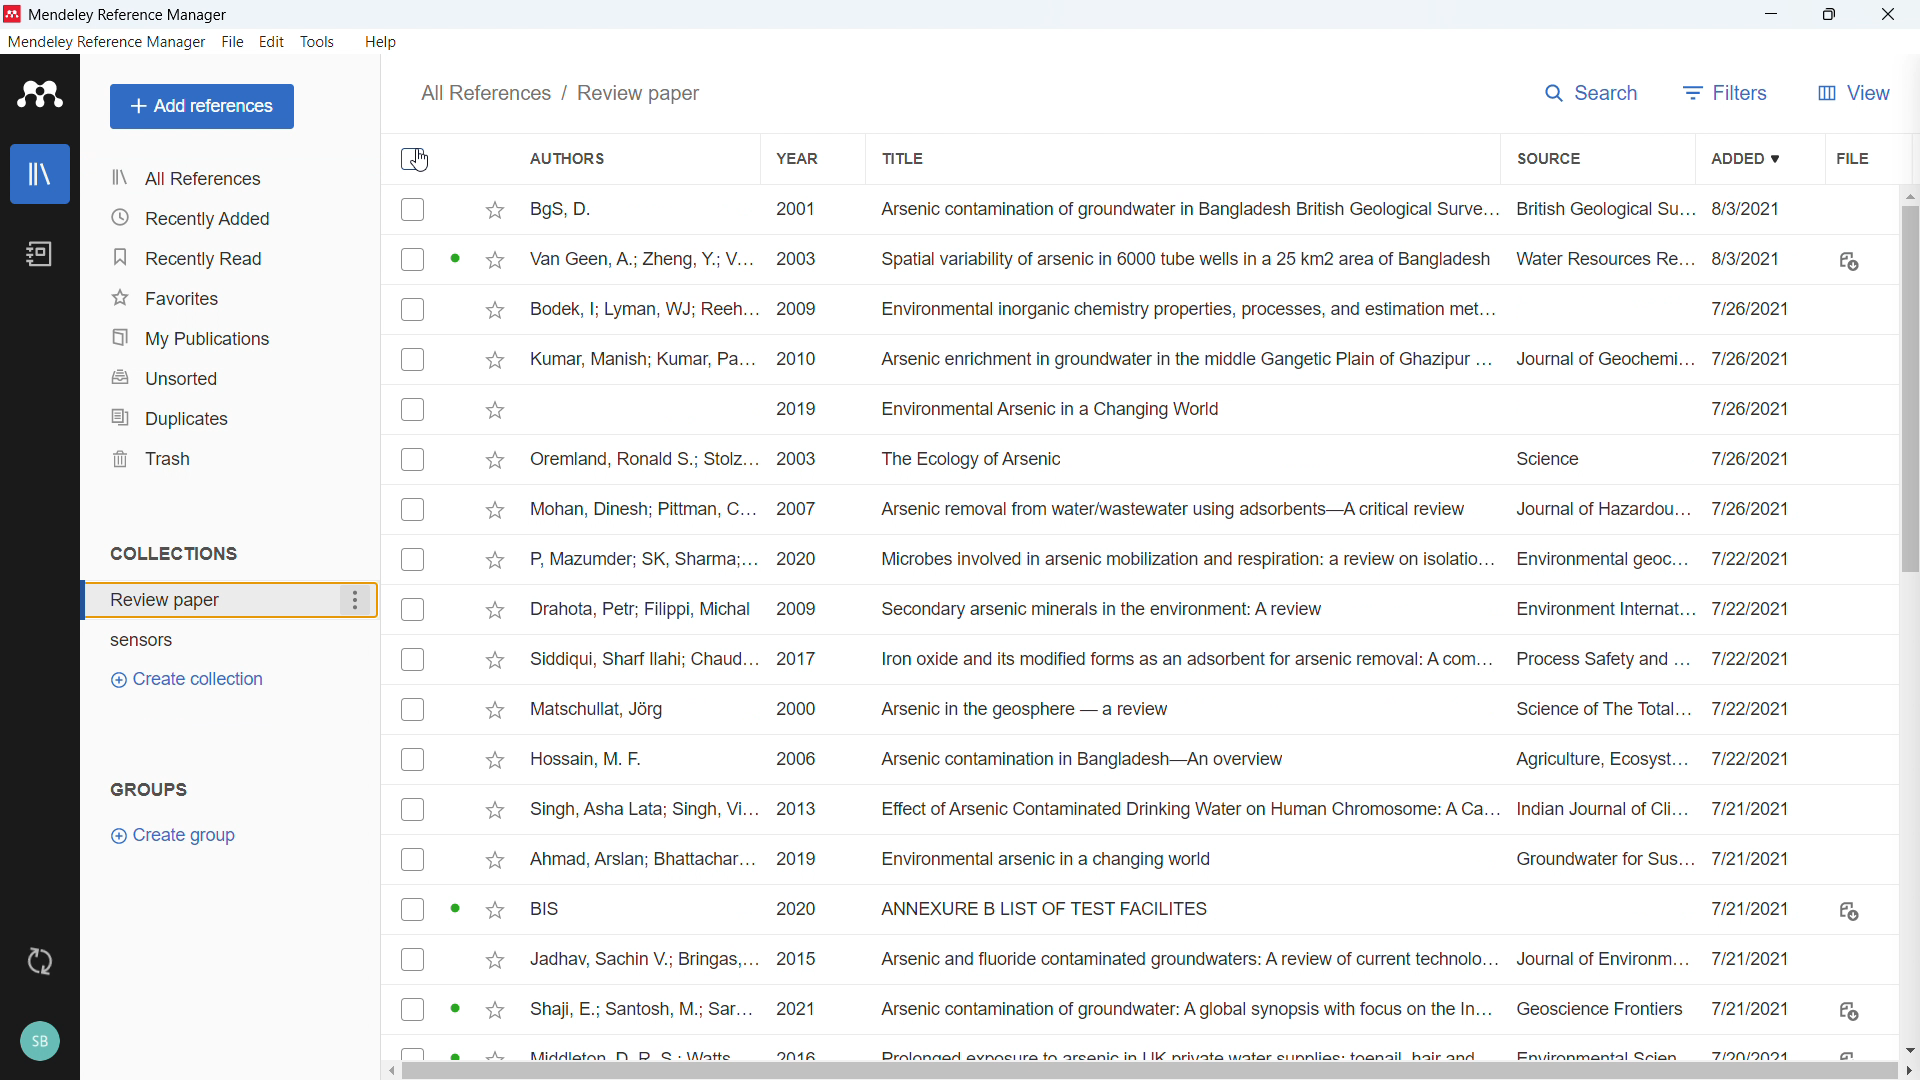 The width and height of the screenshot is (1920, 1080). I want to click on Mendeley reference manager, so click(130, 15).